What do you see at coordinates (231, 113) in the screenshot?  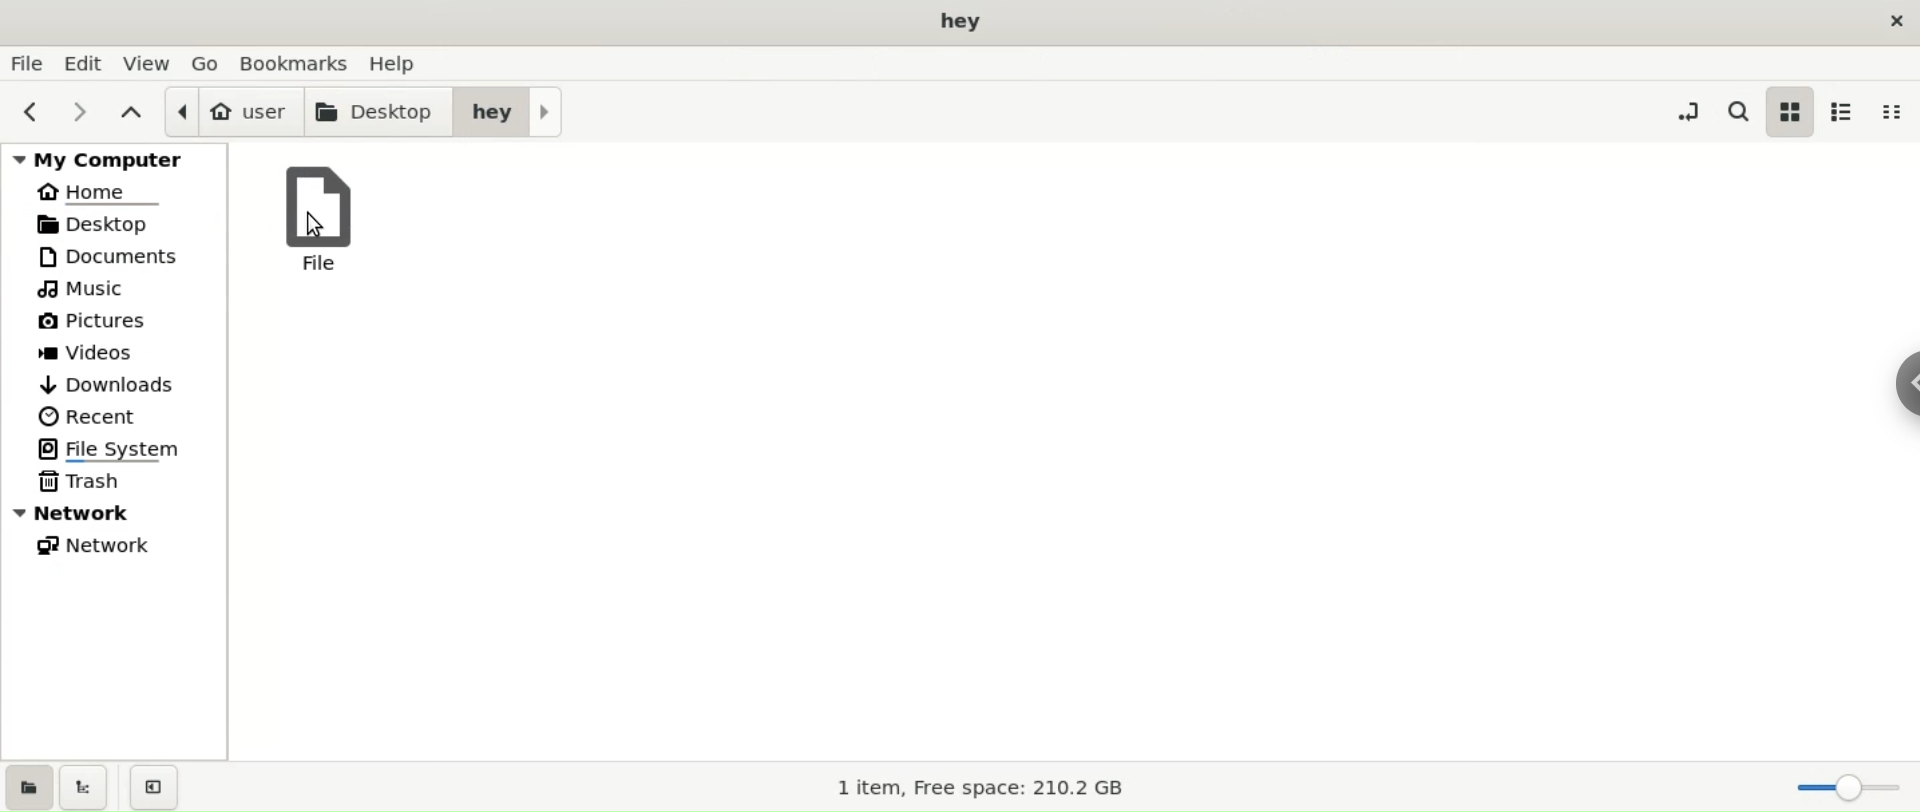 I see `user` at bounding box center [231, 113].